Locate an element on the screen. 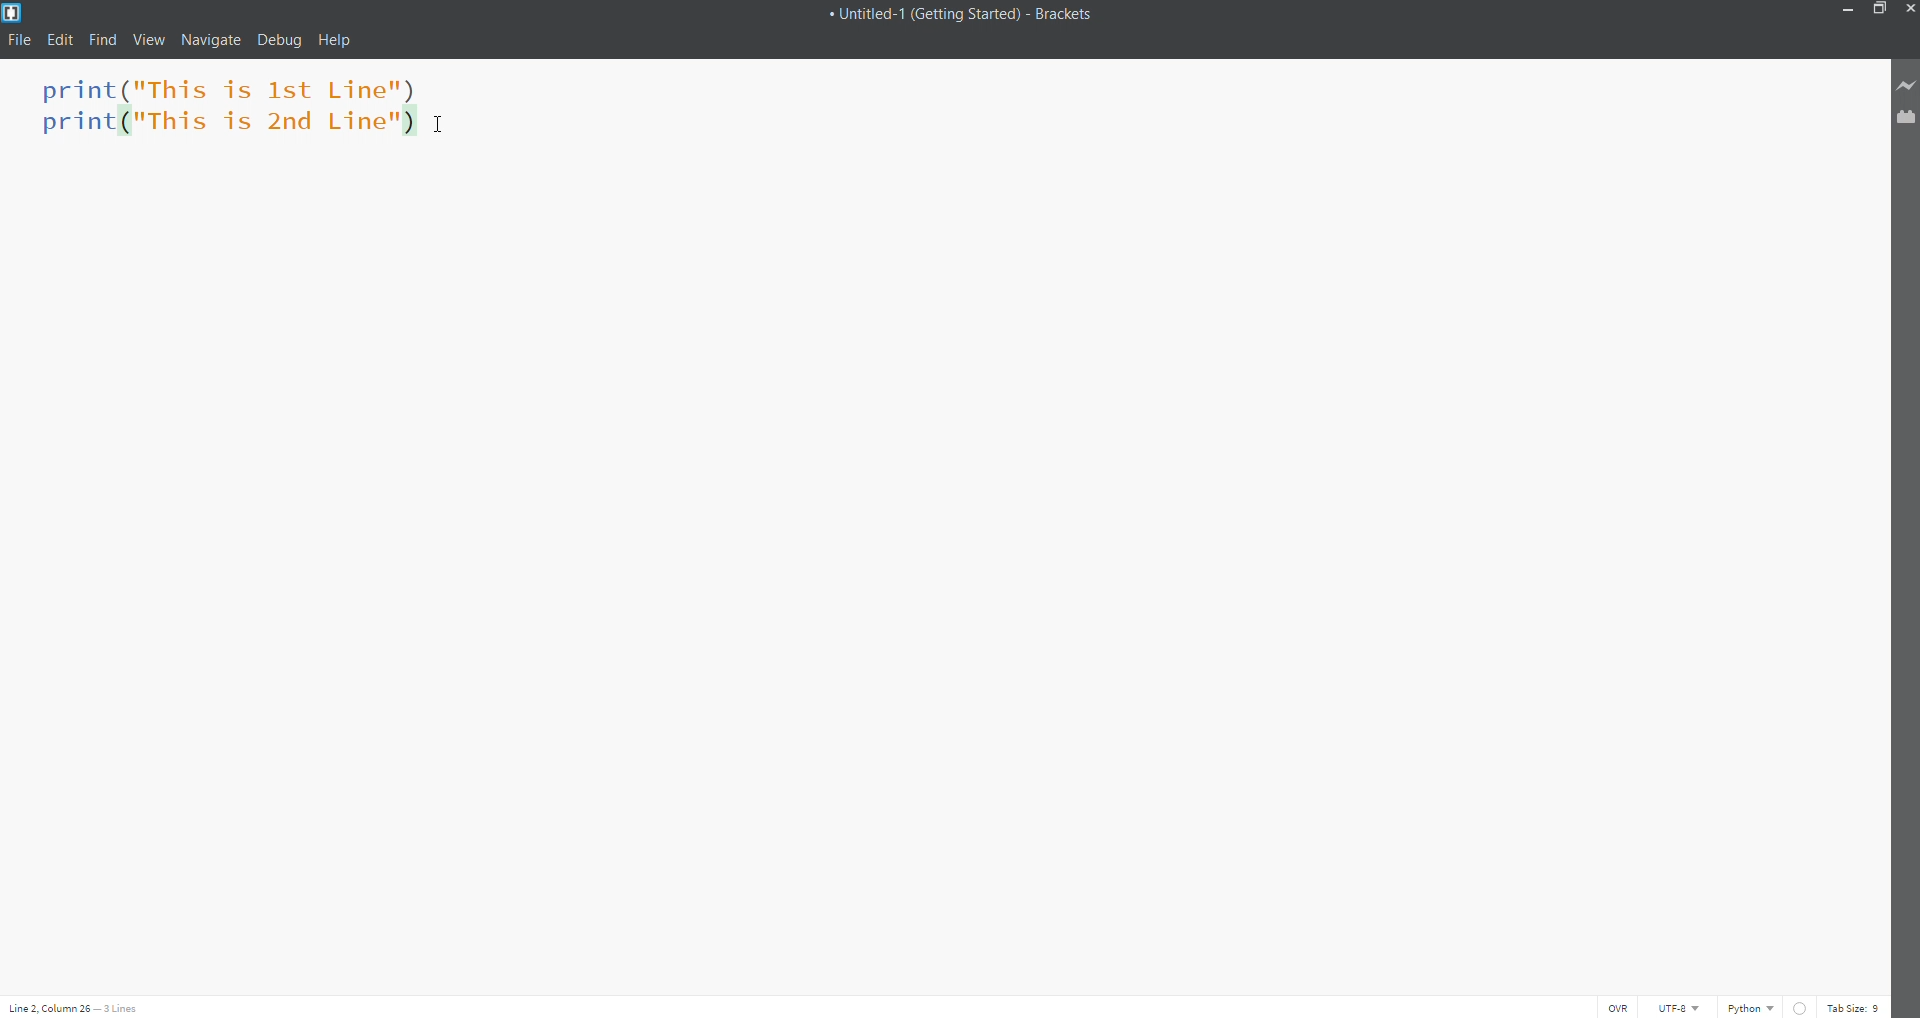 The width and height of the screenshot is (1920, 1018). Live Preview is located at coordinates (1905, 86).